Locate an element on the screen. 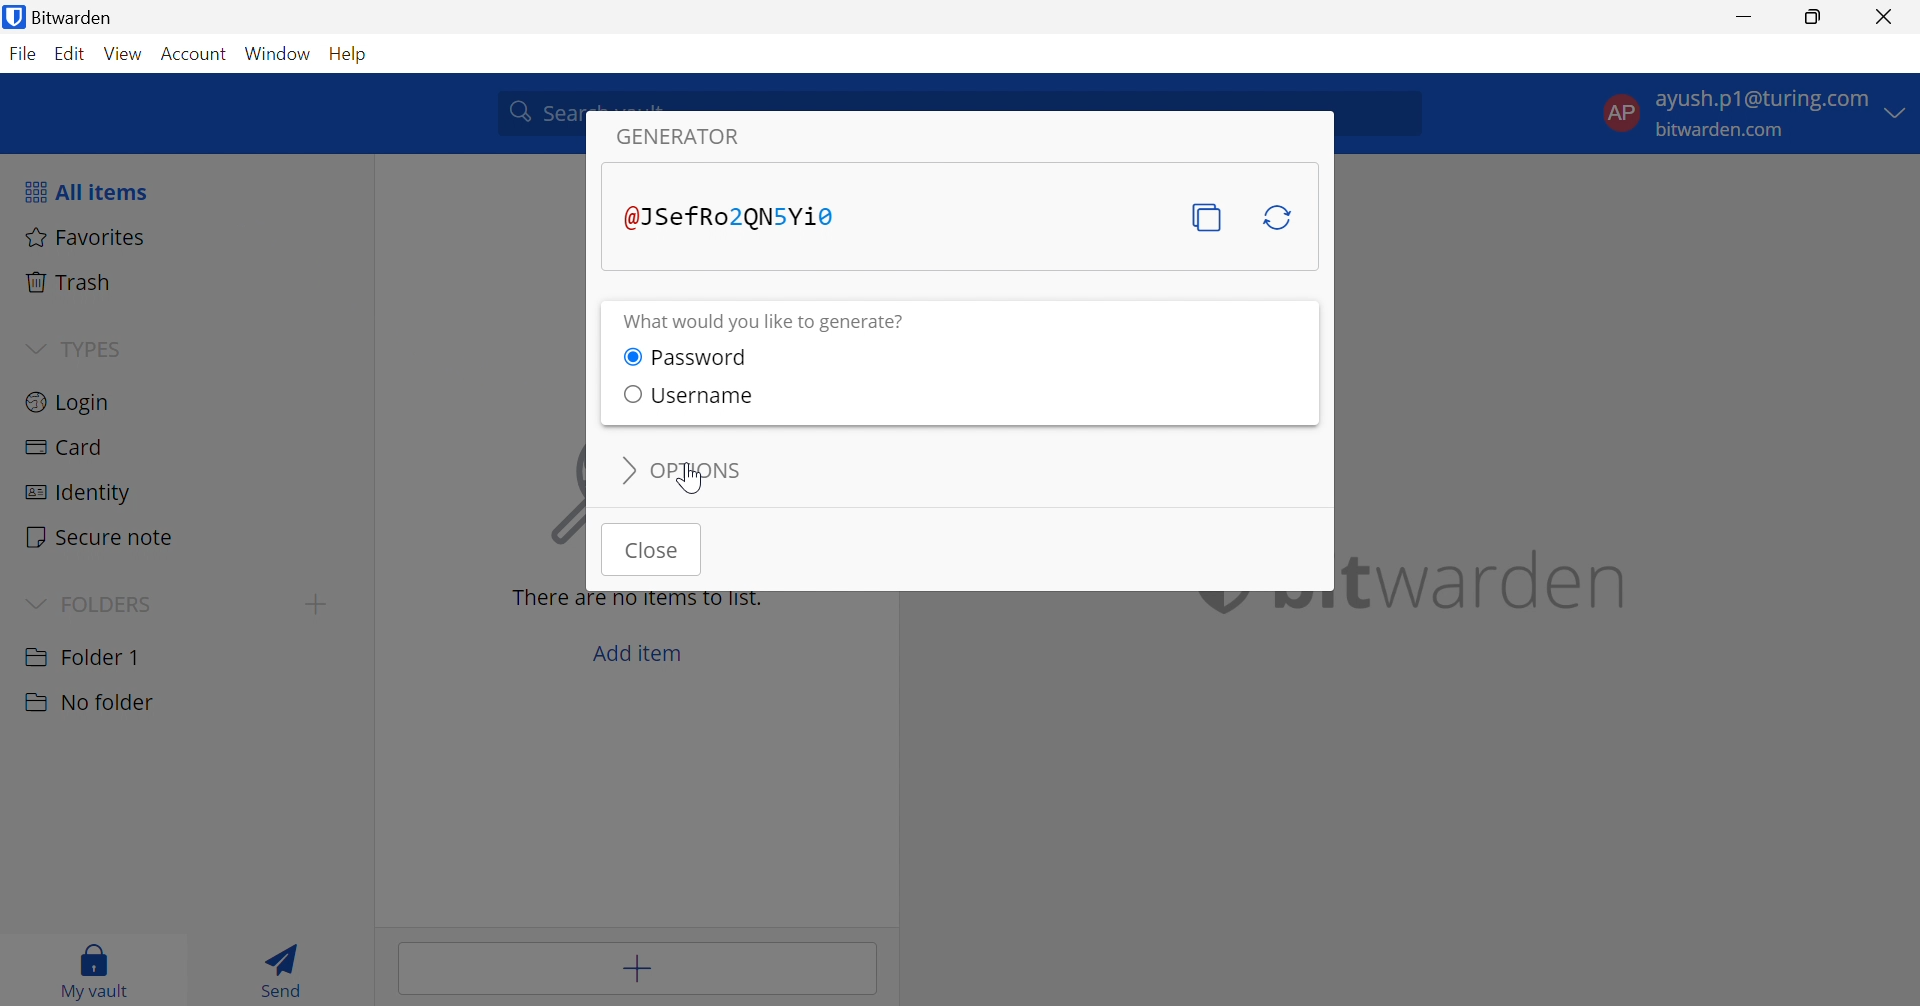 This screenshot has width=1920, height=1006. Login is located at coordinates (69, 405).